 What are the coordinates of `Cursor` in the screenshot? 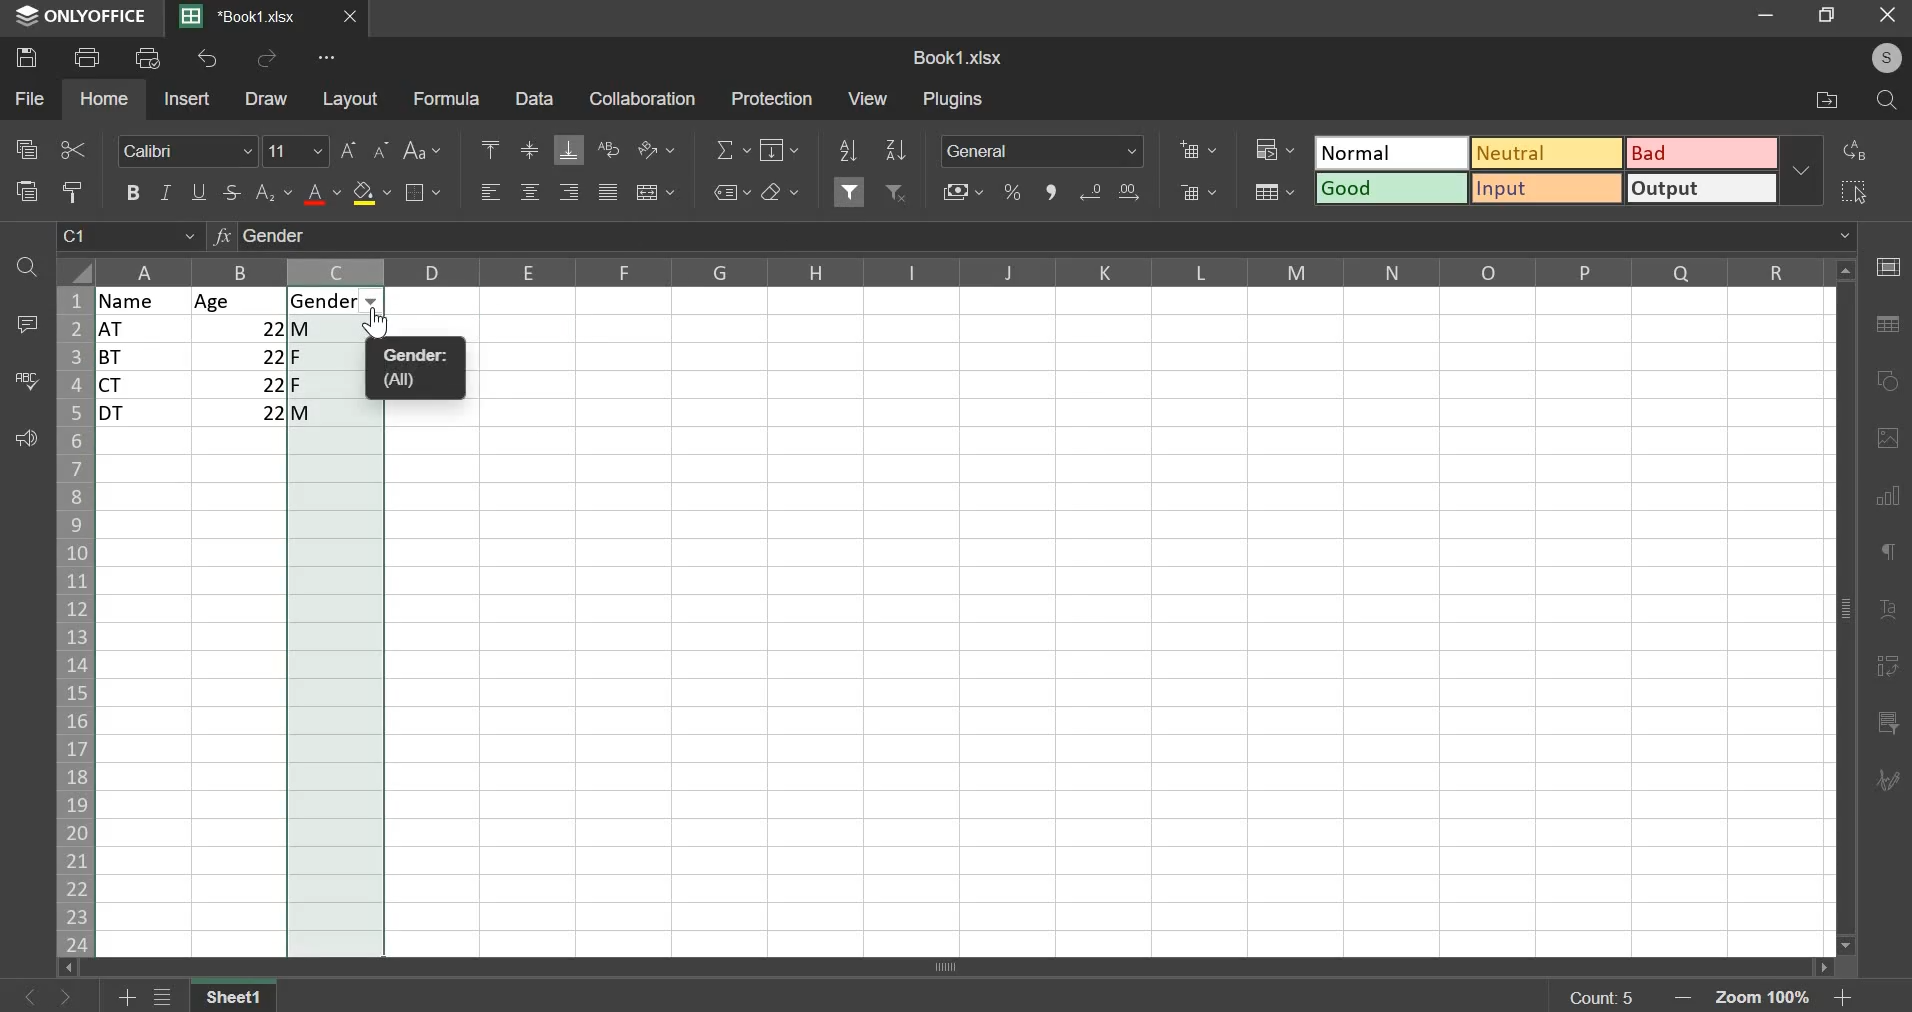 It's located at (381, 325).